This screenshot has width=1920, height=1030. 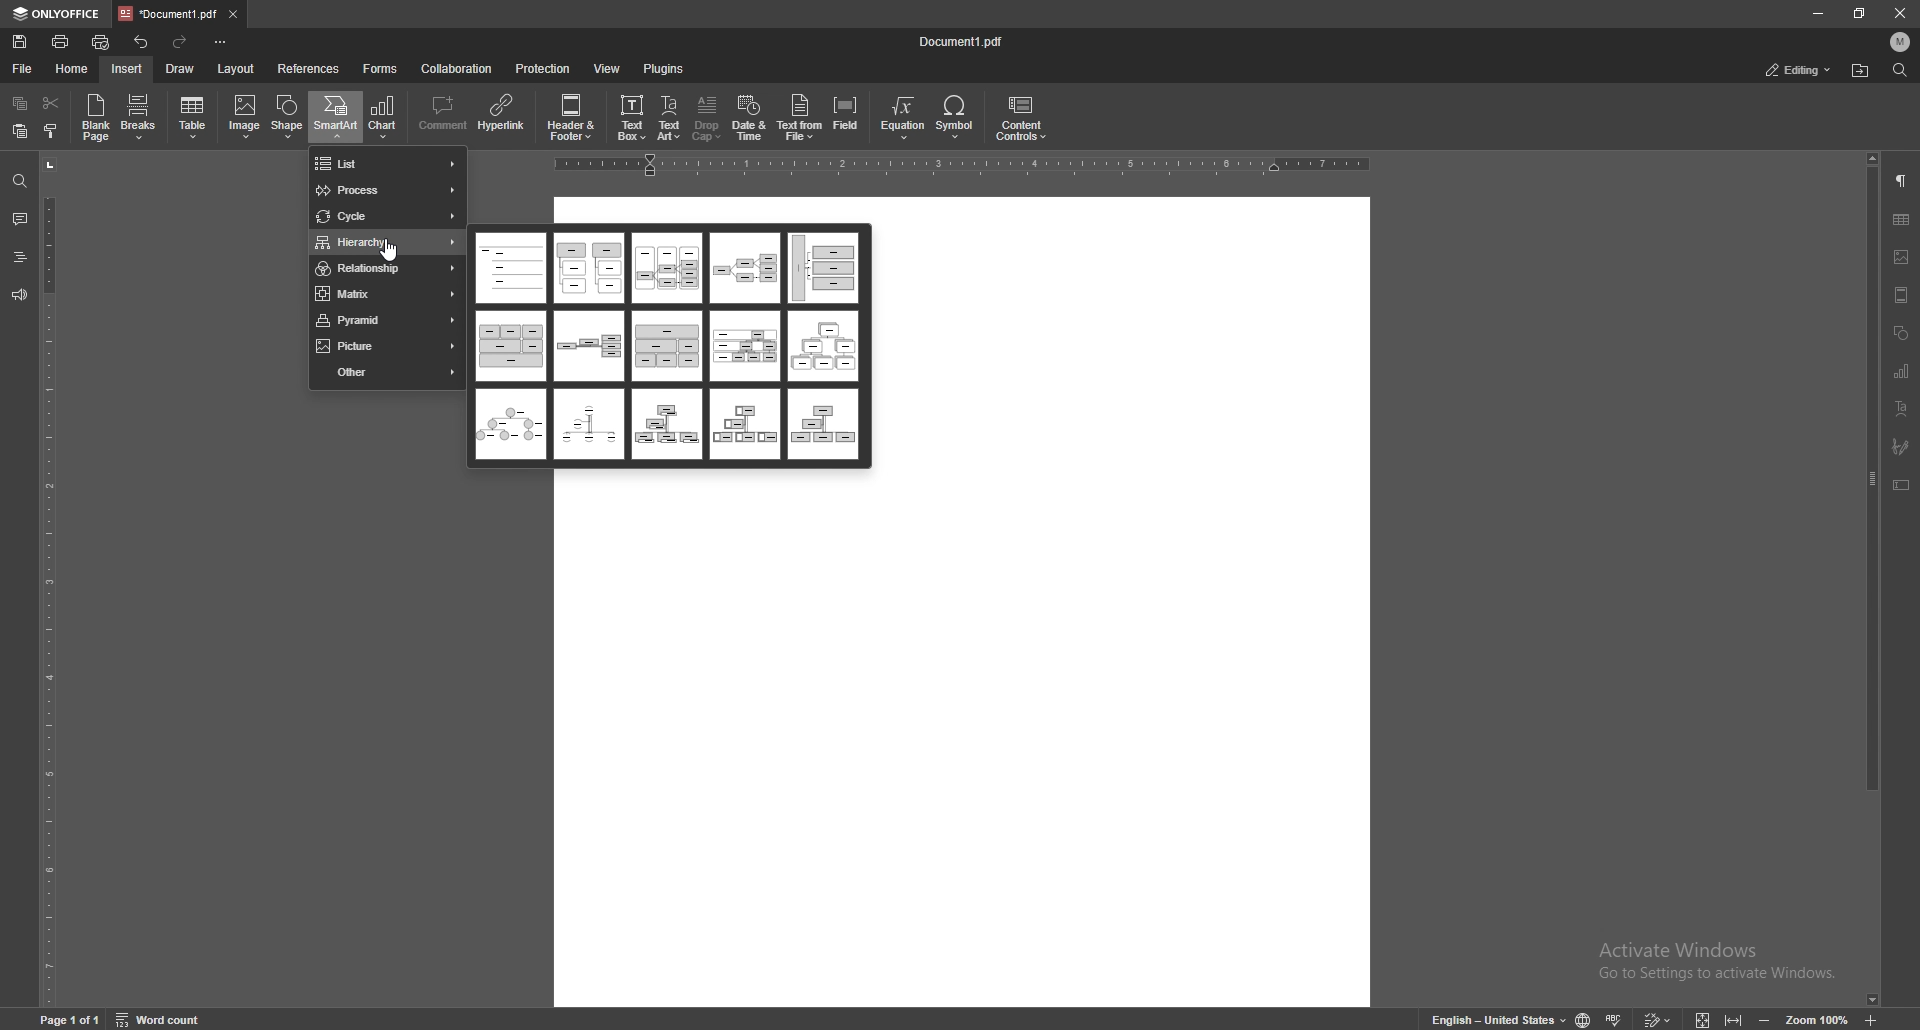 I want to click on hierarchy smart art, so click(x=512, y=424).